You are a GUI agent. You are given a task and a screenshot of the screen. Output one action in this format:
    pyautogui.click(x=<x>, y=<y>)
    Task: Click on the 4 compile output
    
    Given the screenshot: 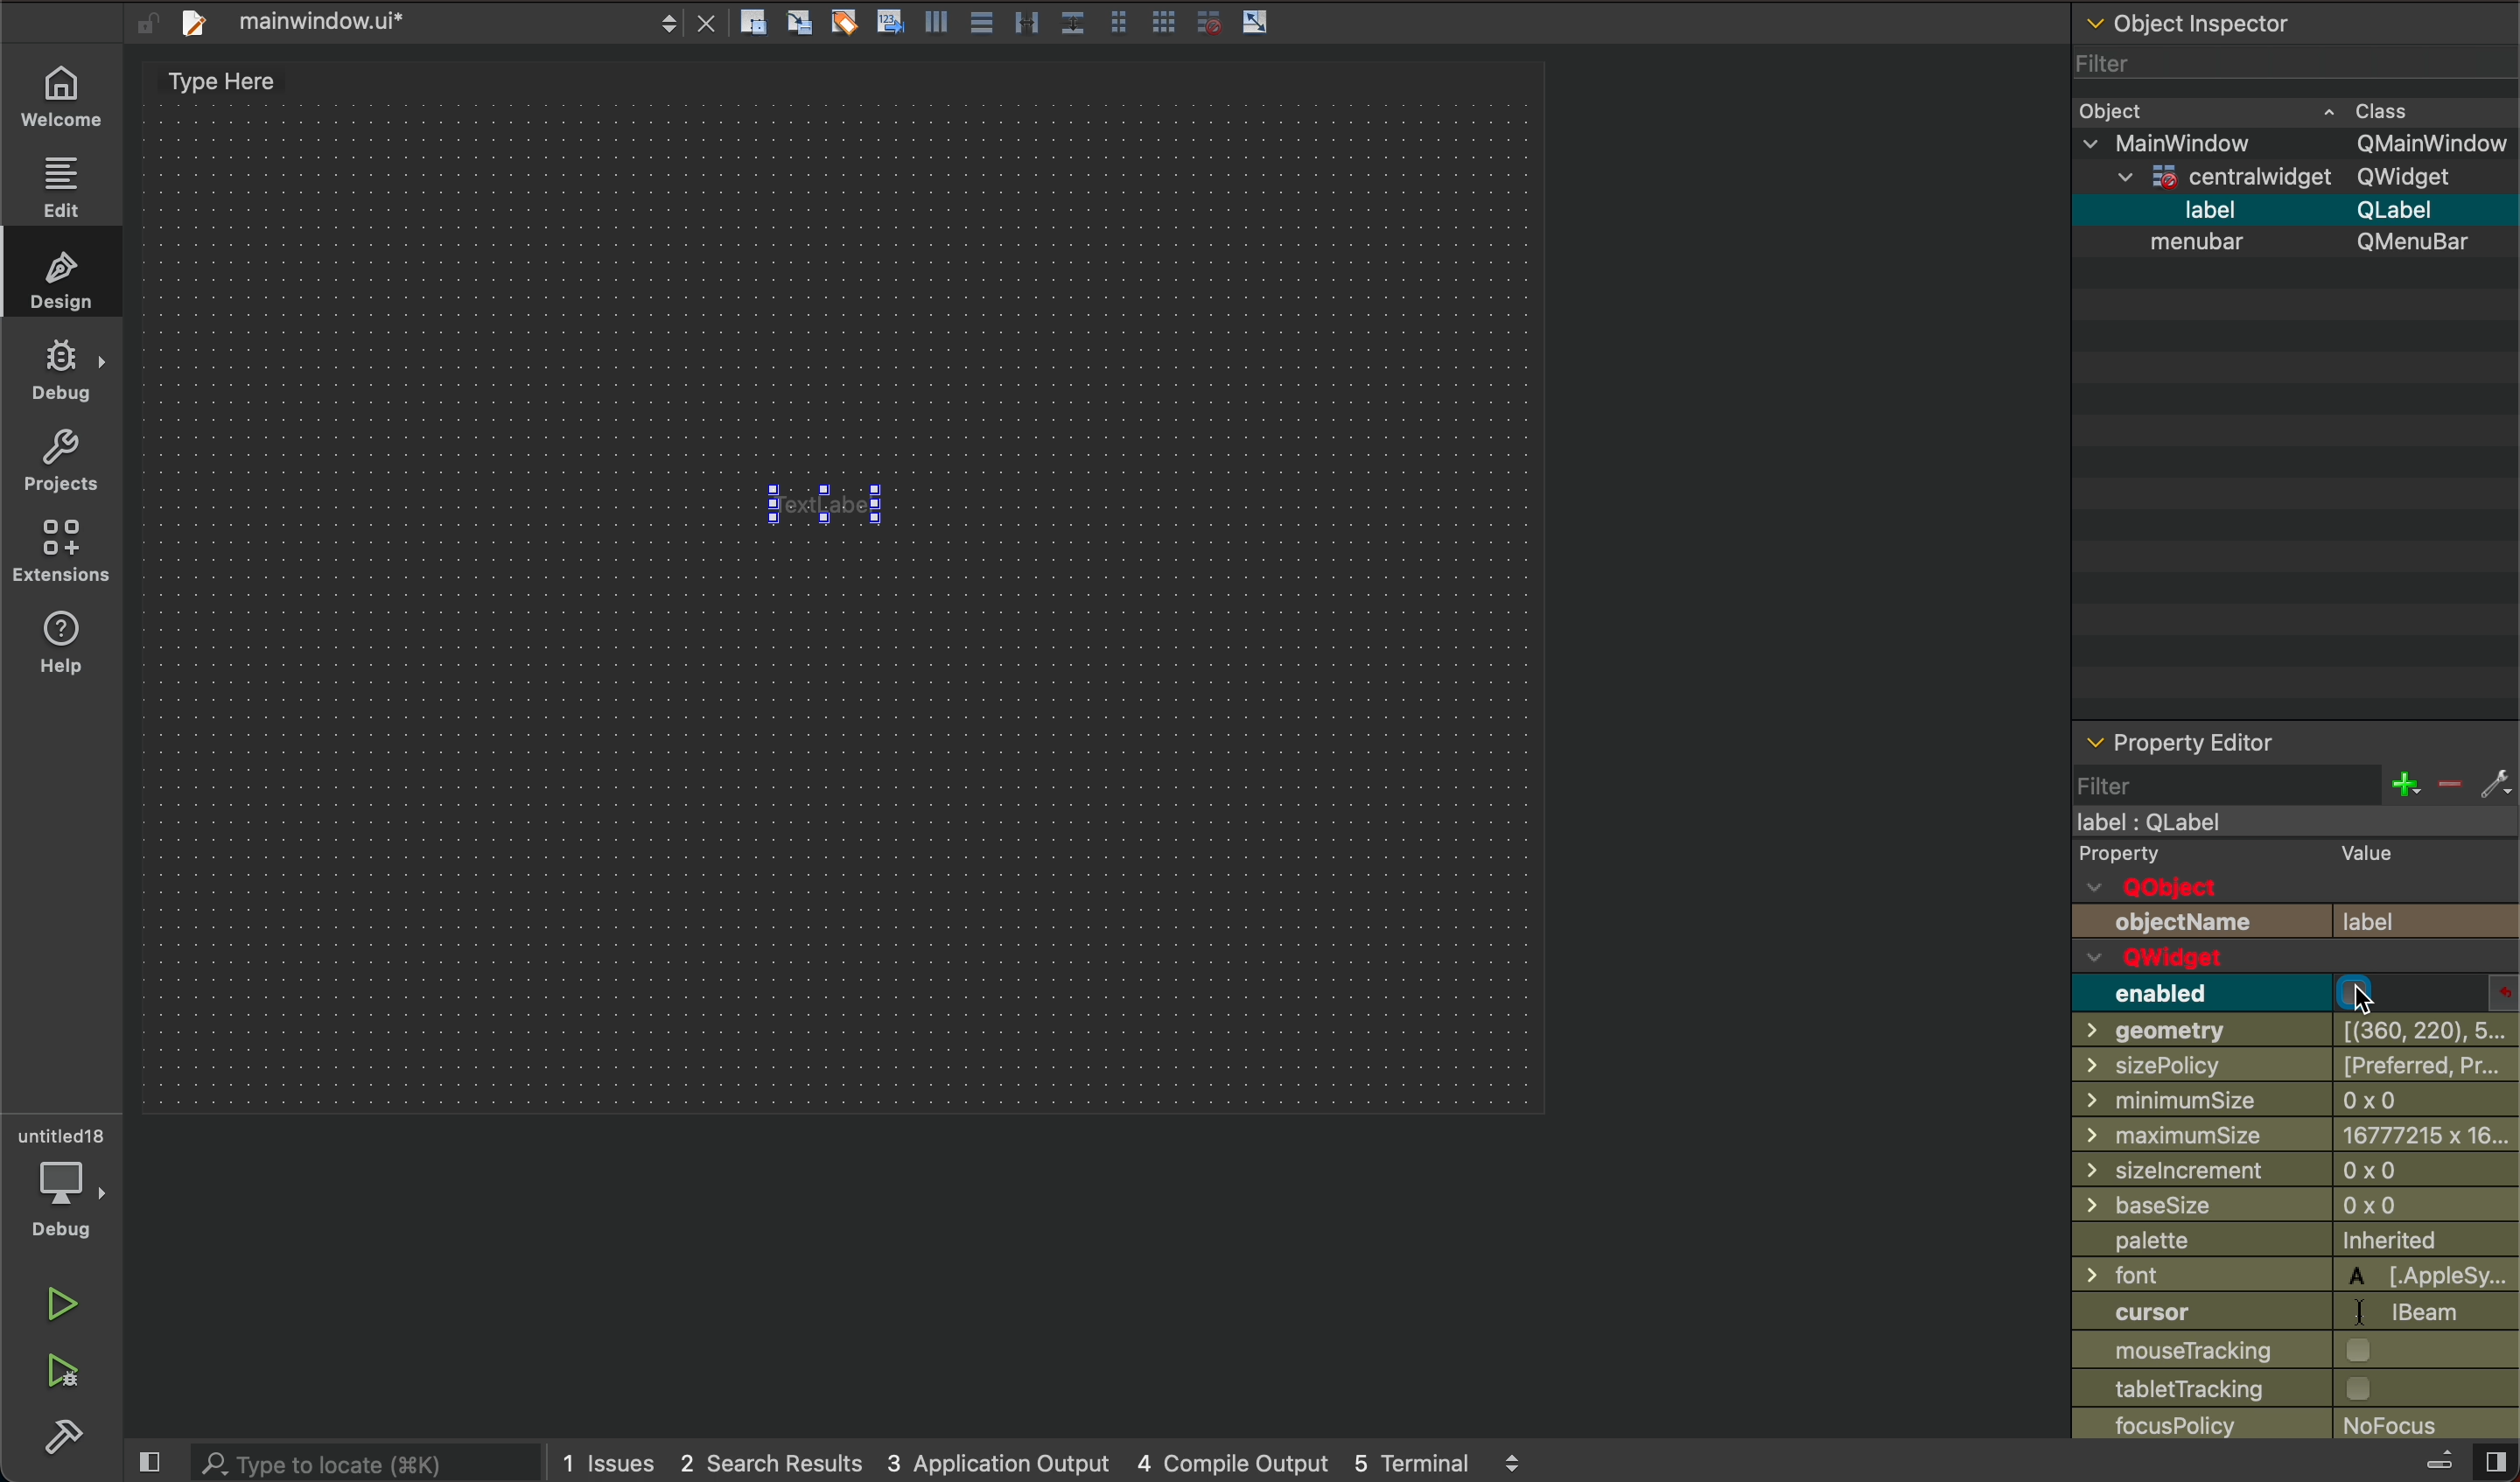 What is the action you would take?
    pyautogui.click(x=1228, y=1456)
    